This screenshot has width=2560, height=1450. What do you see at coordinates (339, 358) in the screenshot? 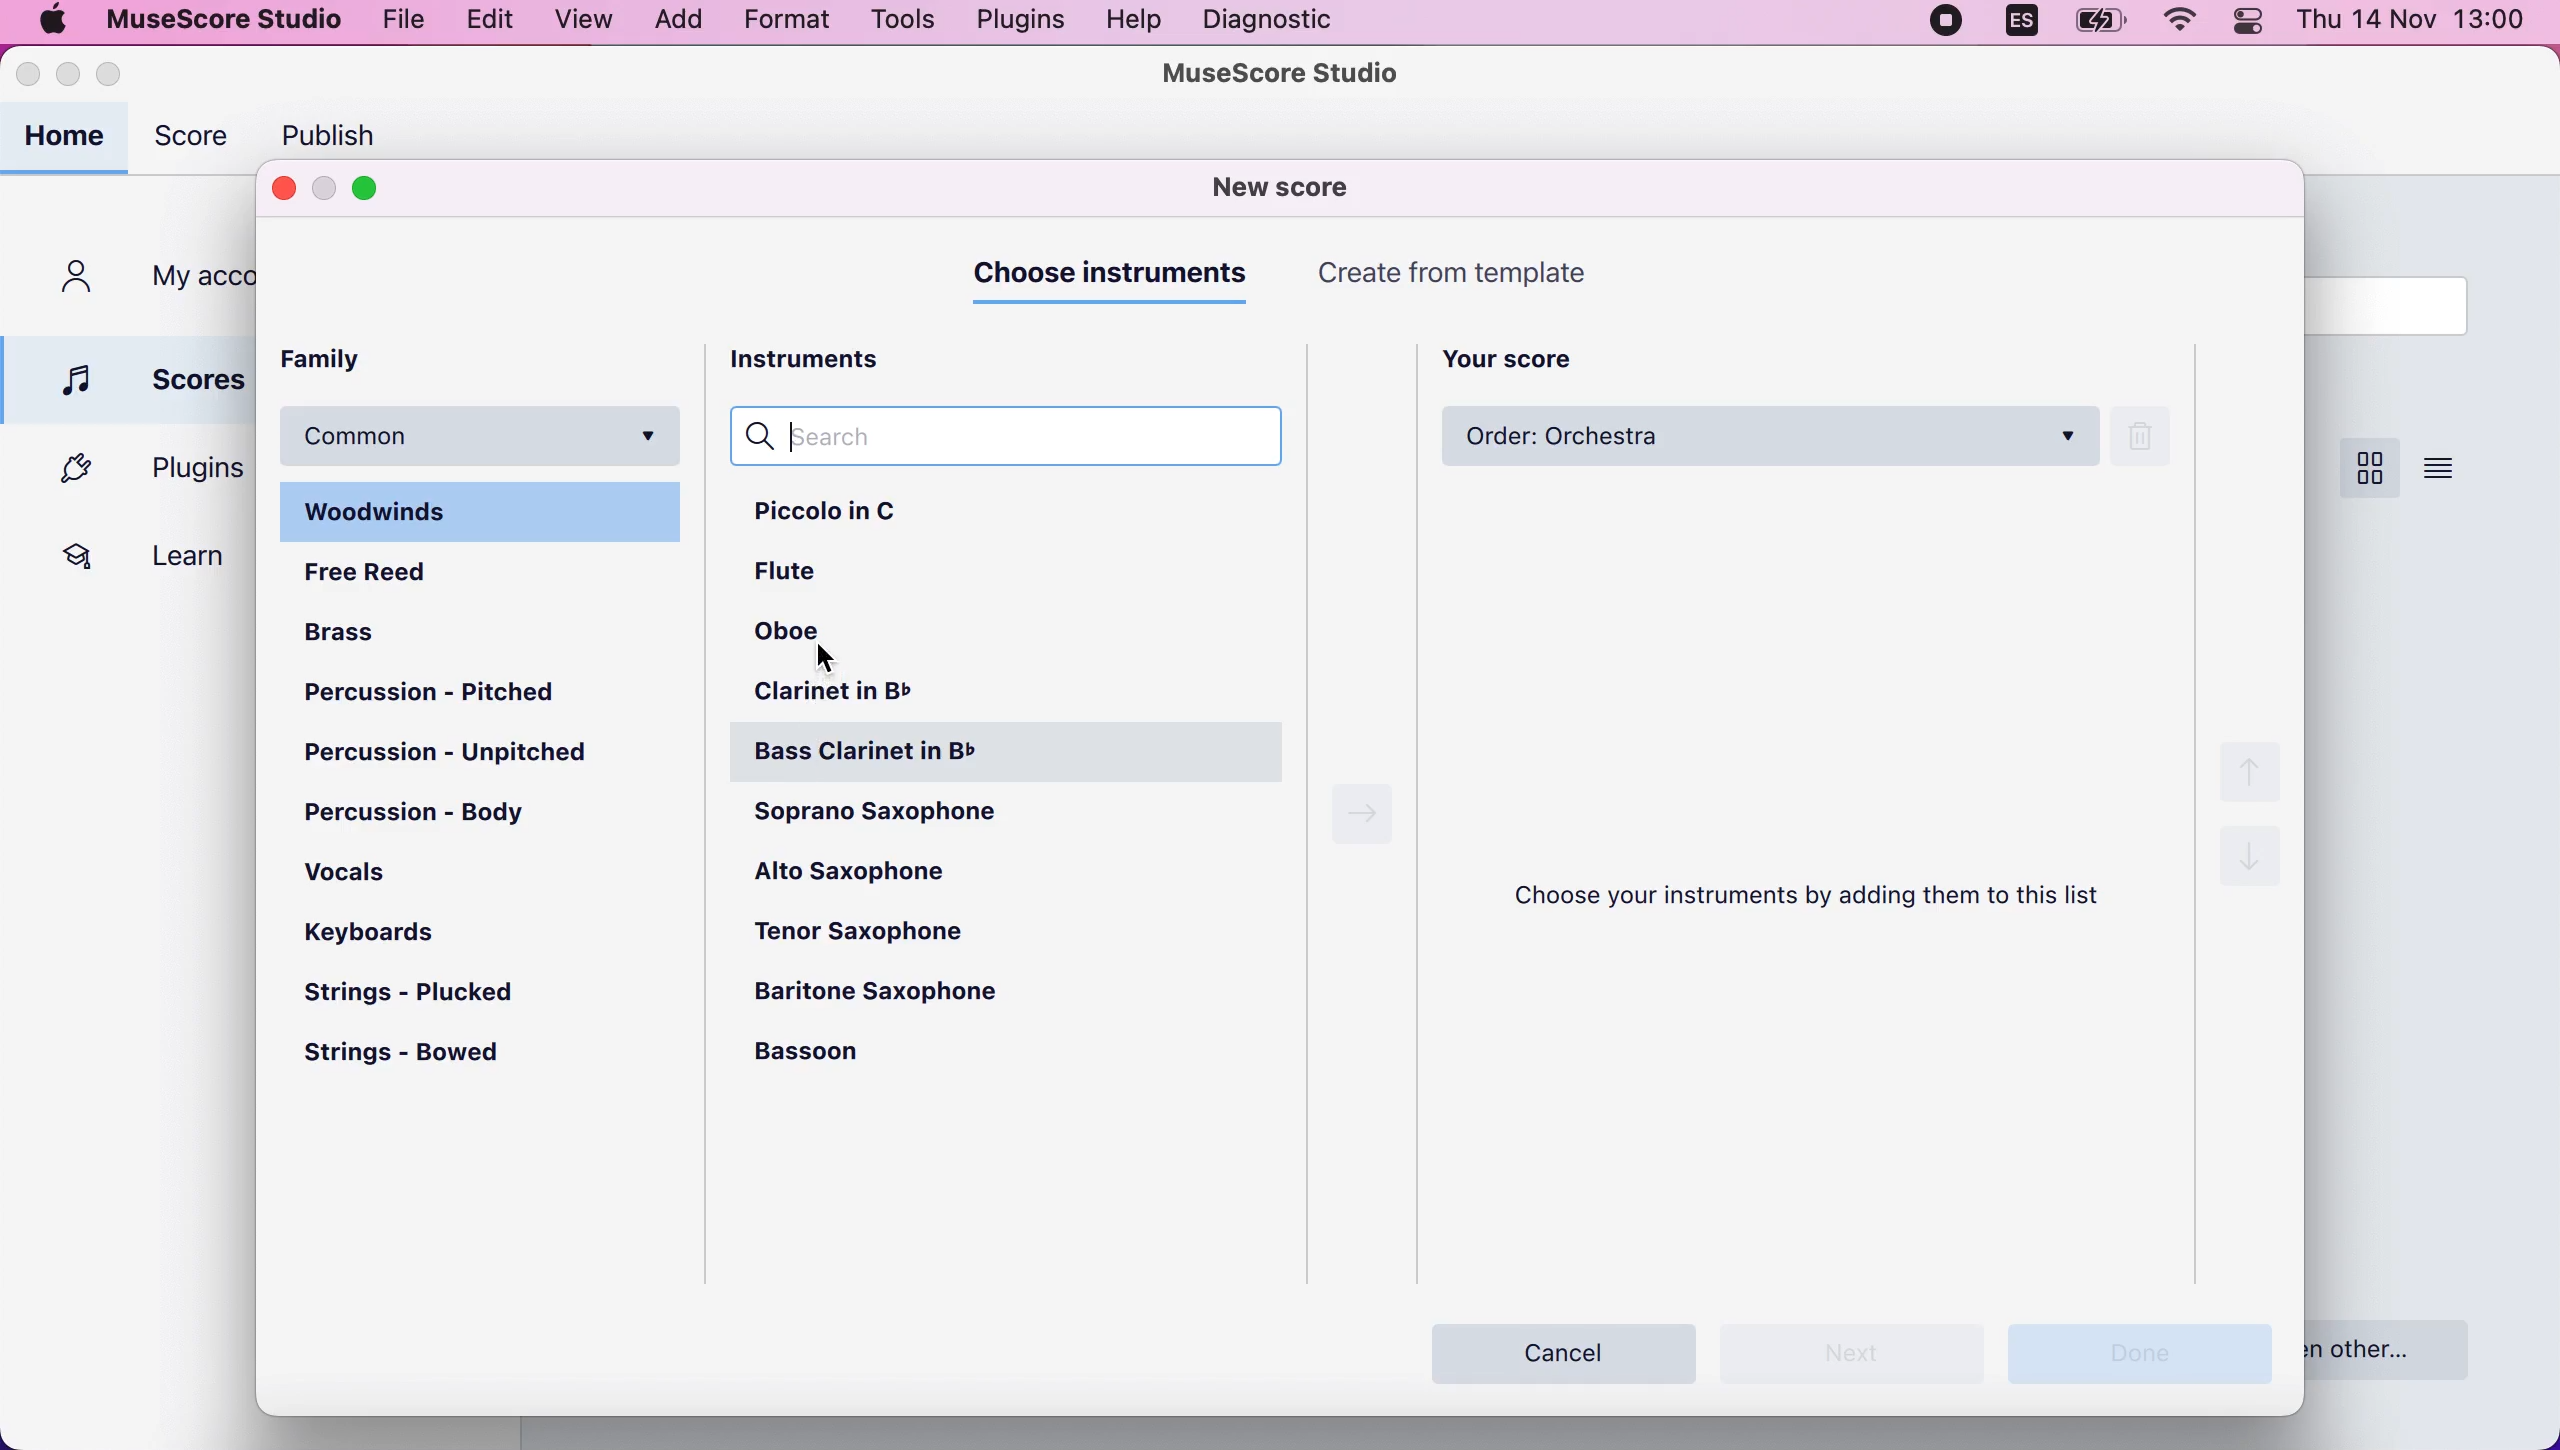
I see `family` at bounding box center [339, 358].